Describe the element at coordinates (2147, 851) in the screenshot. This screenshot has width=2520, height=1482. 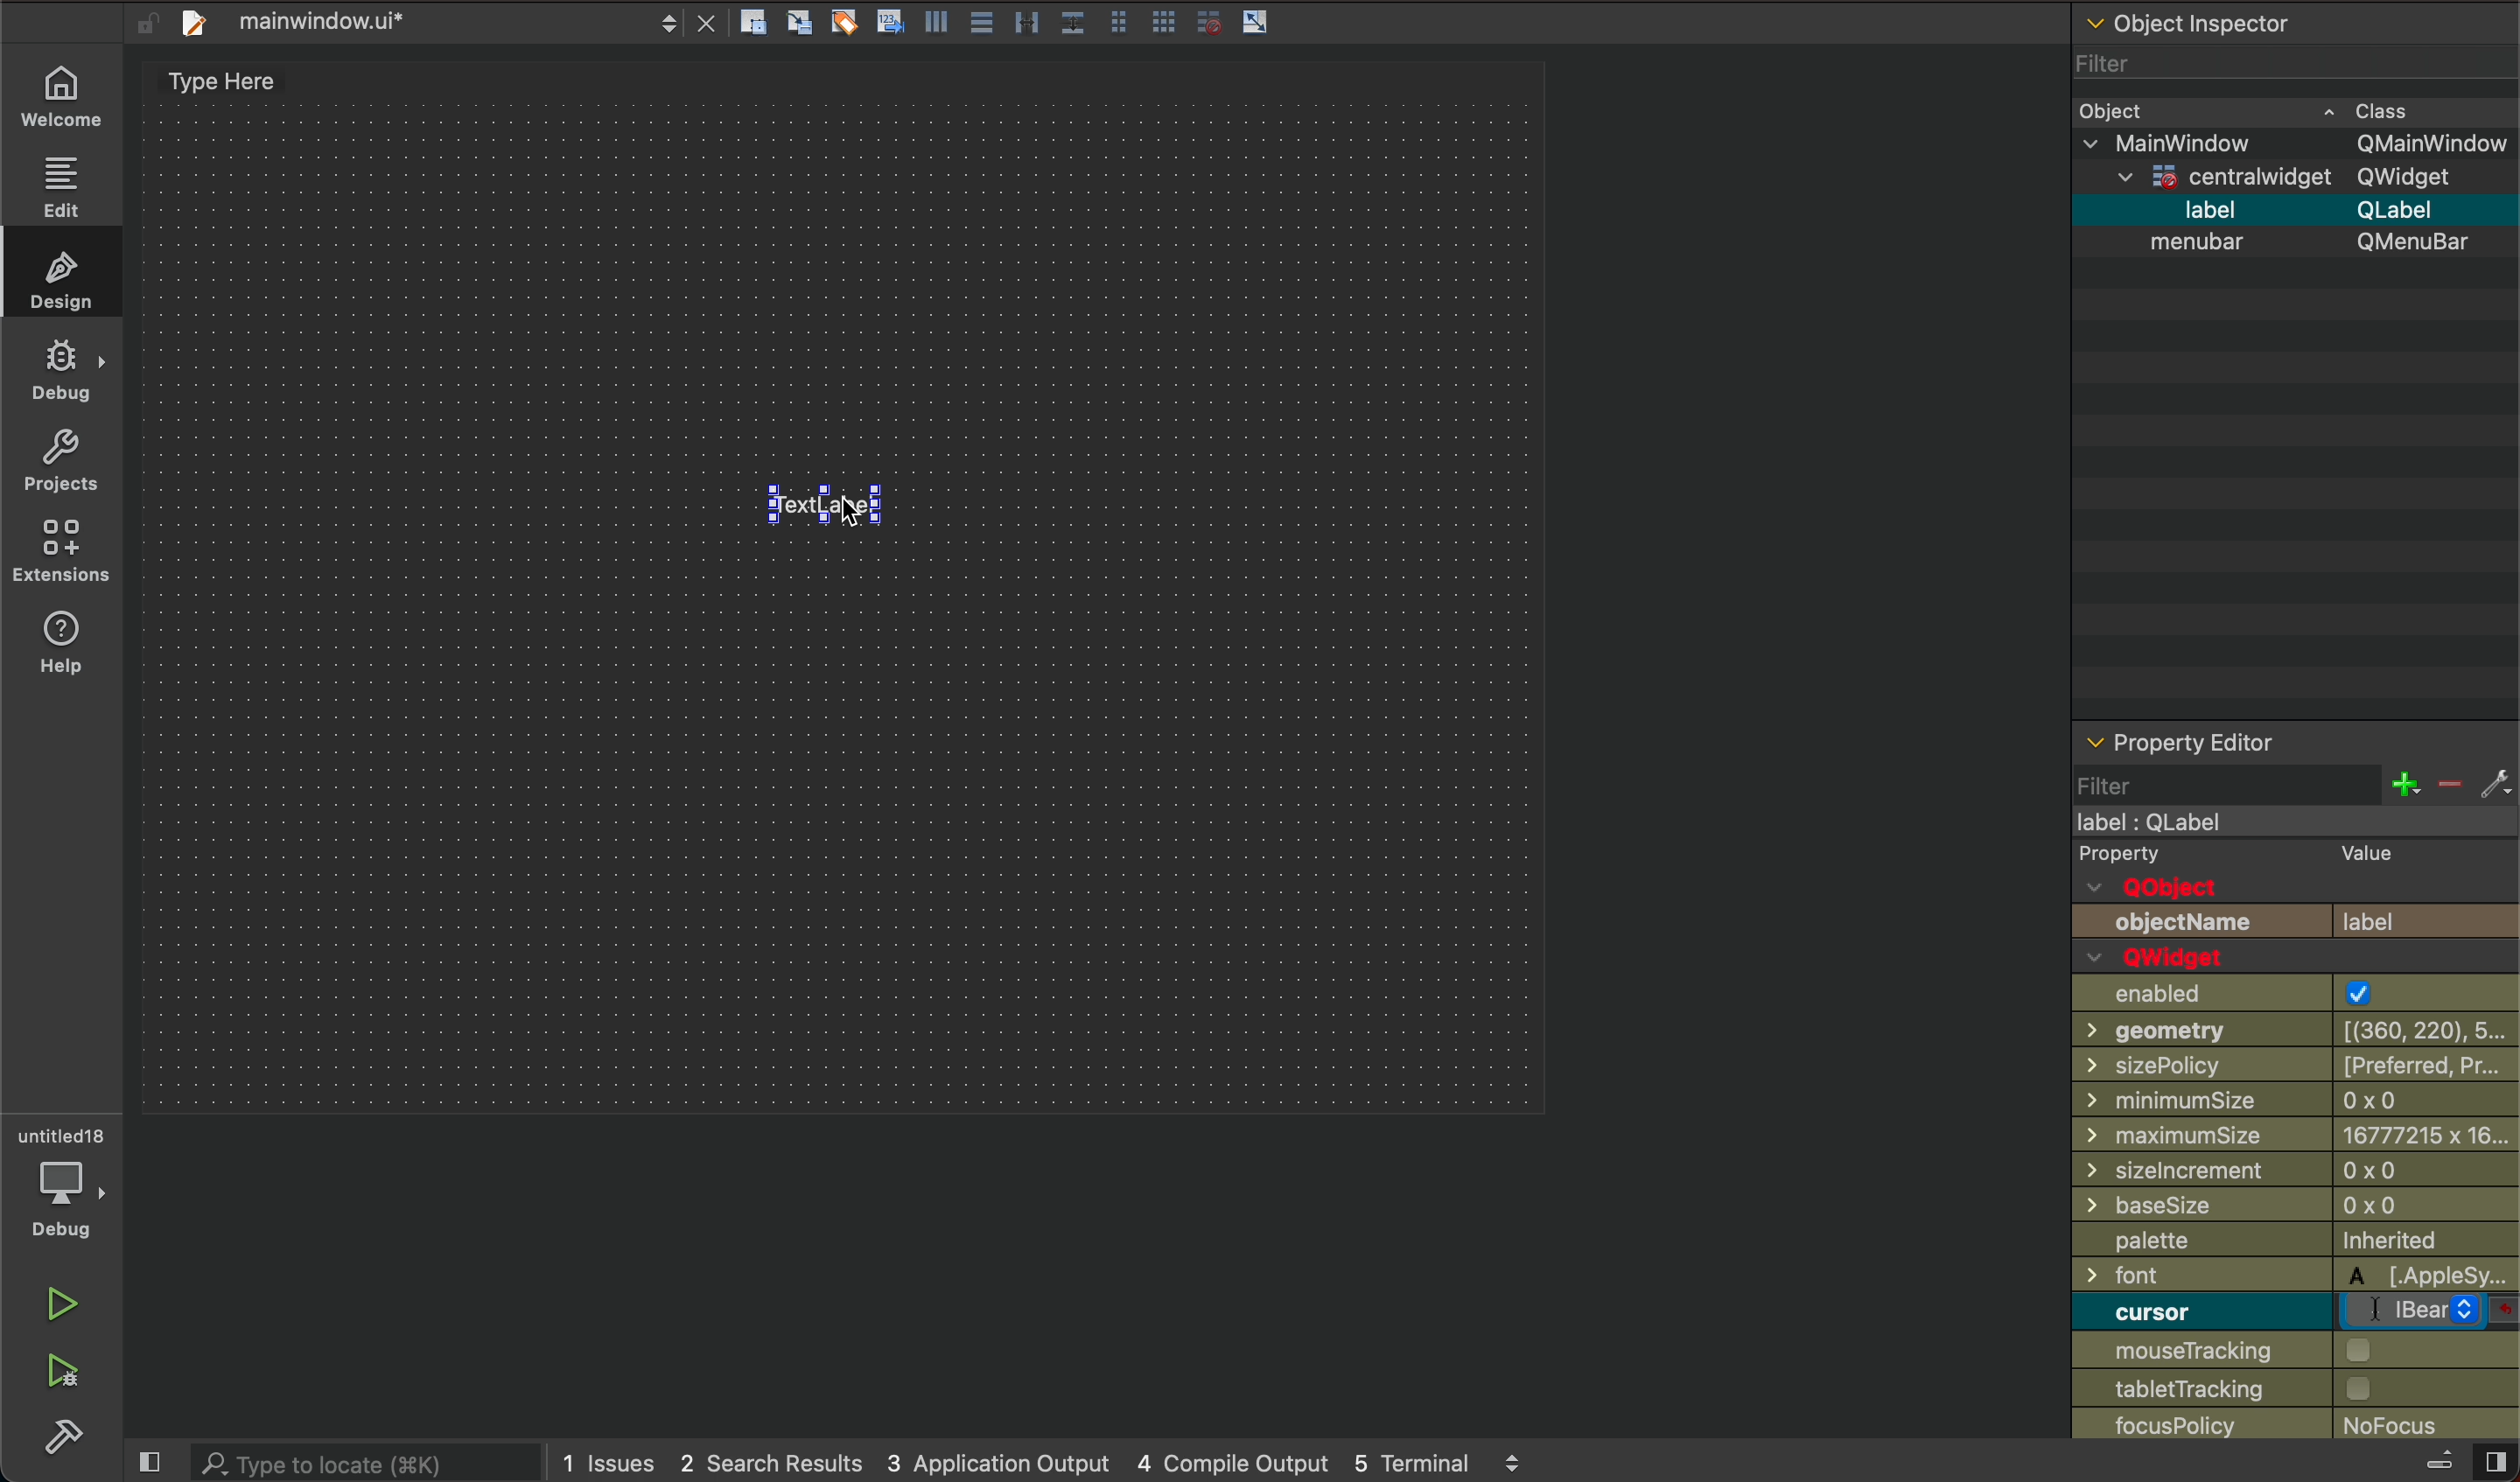
I see `Property` at that location.